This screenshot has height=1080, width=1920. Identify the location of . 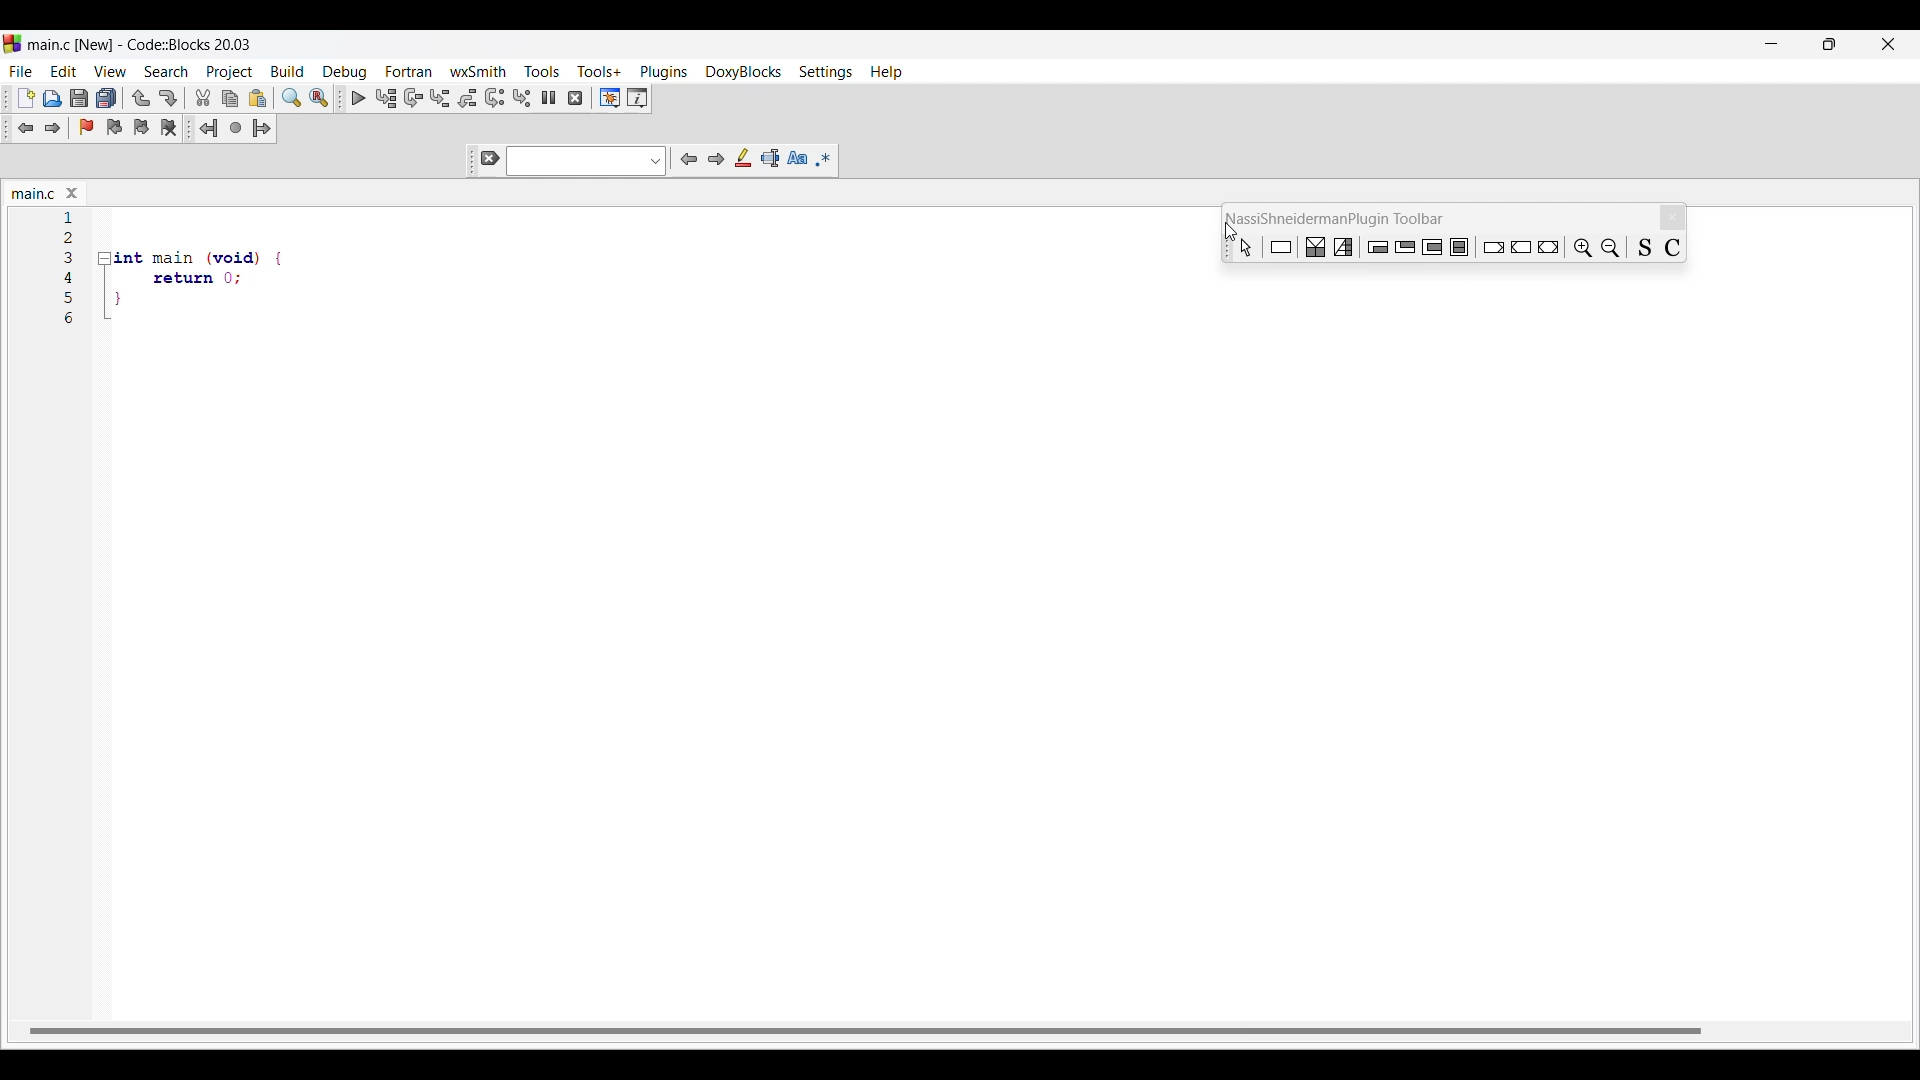
(1582, 247).